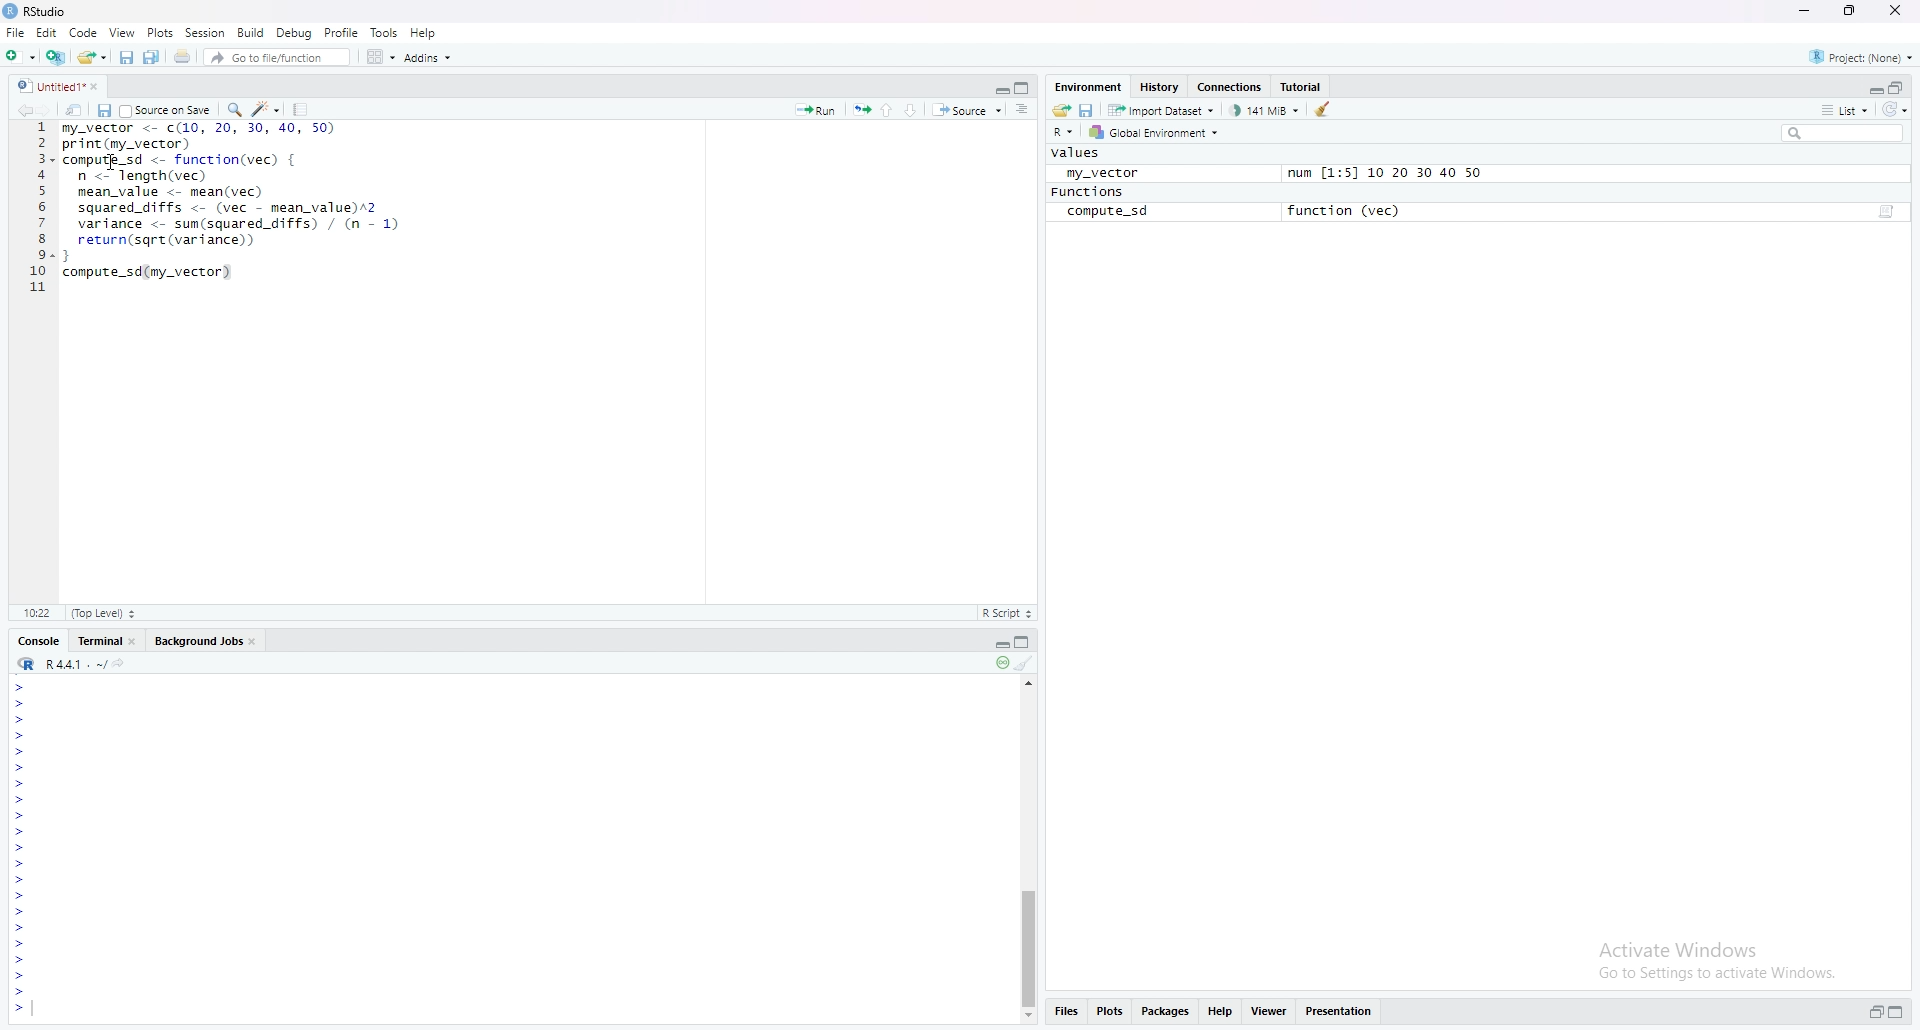 The image size is (1920, 1030). I want to click on Maximize/Restore, so click(1898, 87).